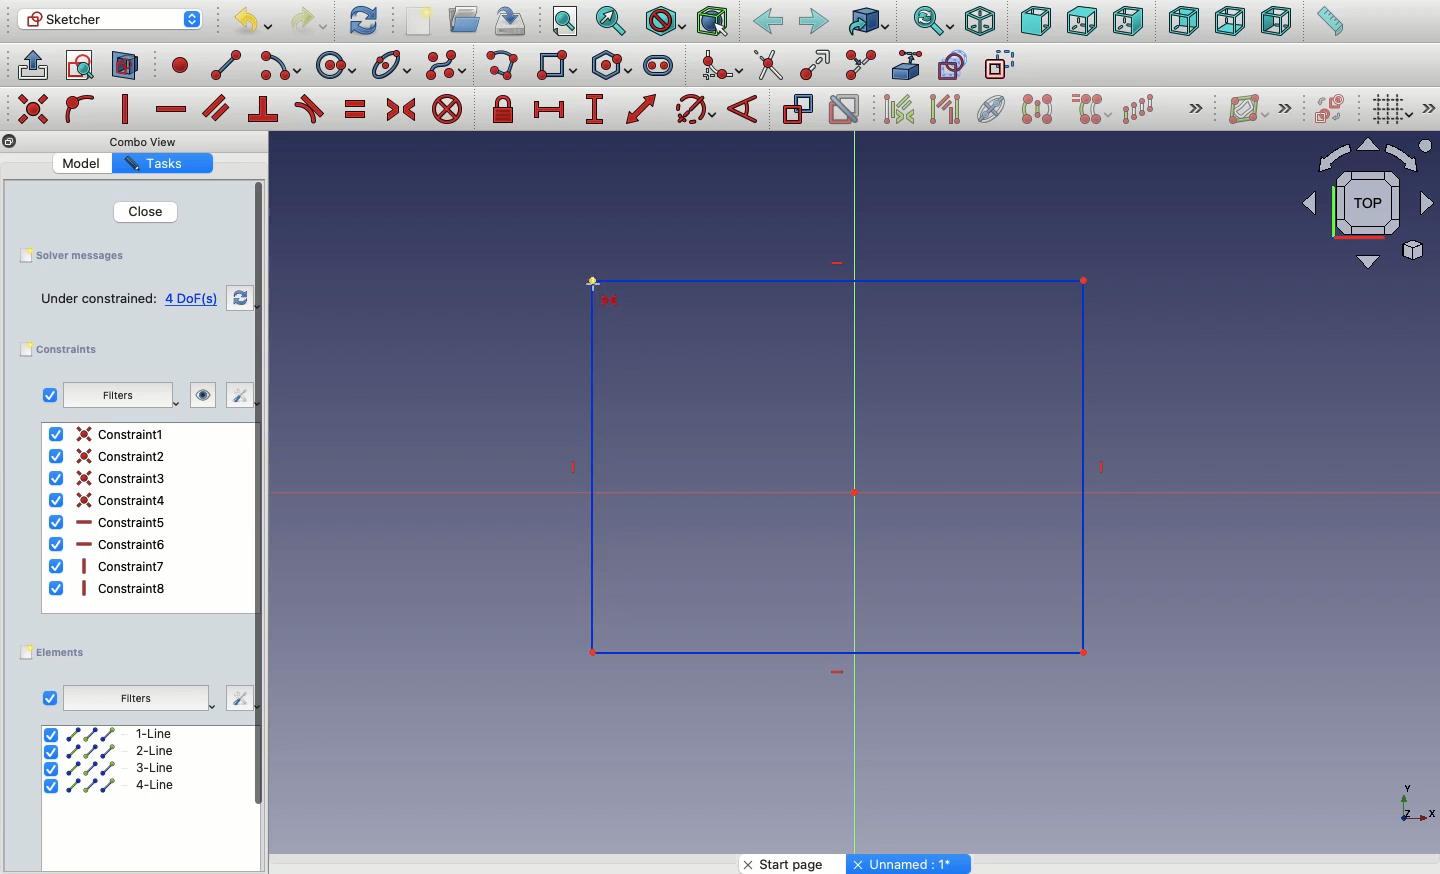  Describe the element at coordinates (446, 109) in the screenshot. I see `constrain block` at that location.